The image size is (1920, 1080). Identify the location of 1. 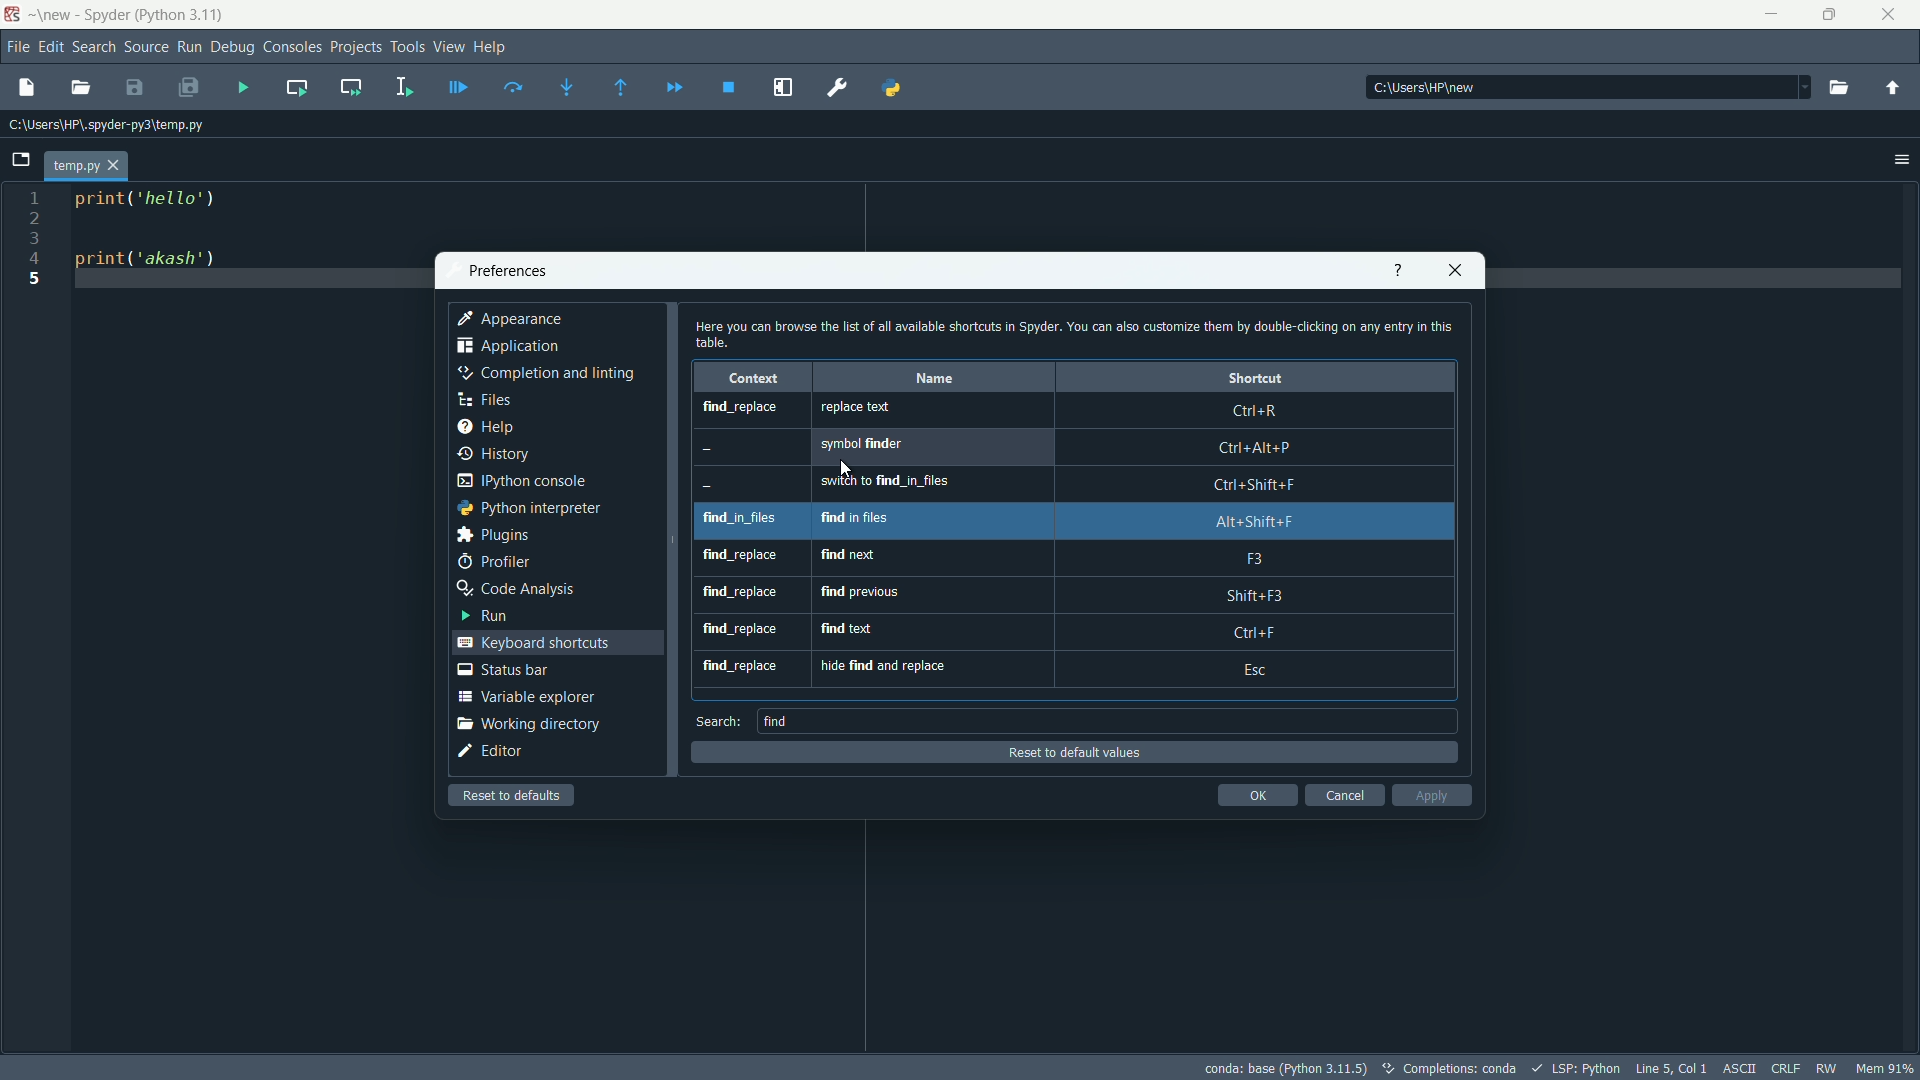
(36, 198).